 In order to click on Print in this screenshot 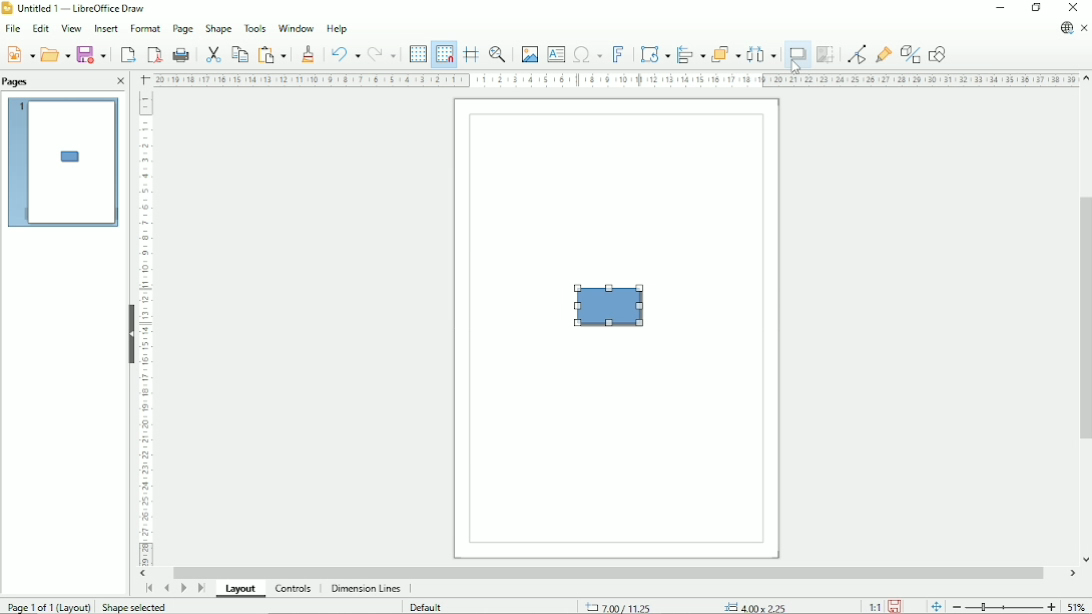, I will do `click(182, 56)`.